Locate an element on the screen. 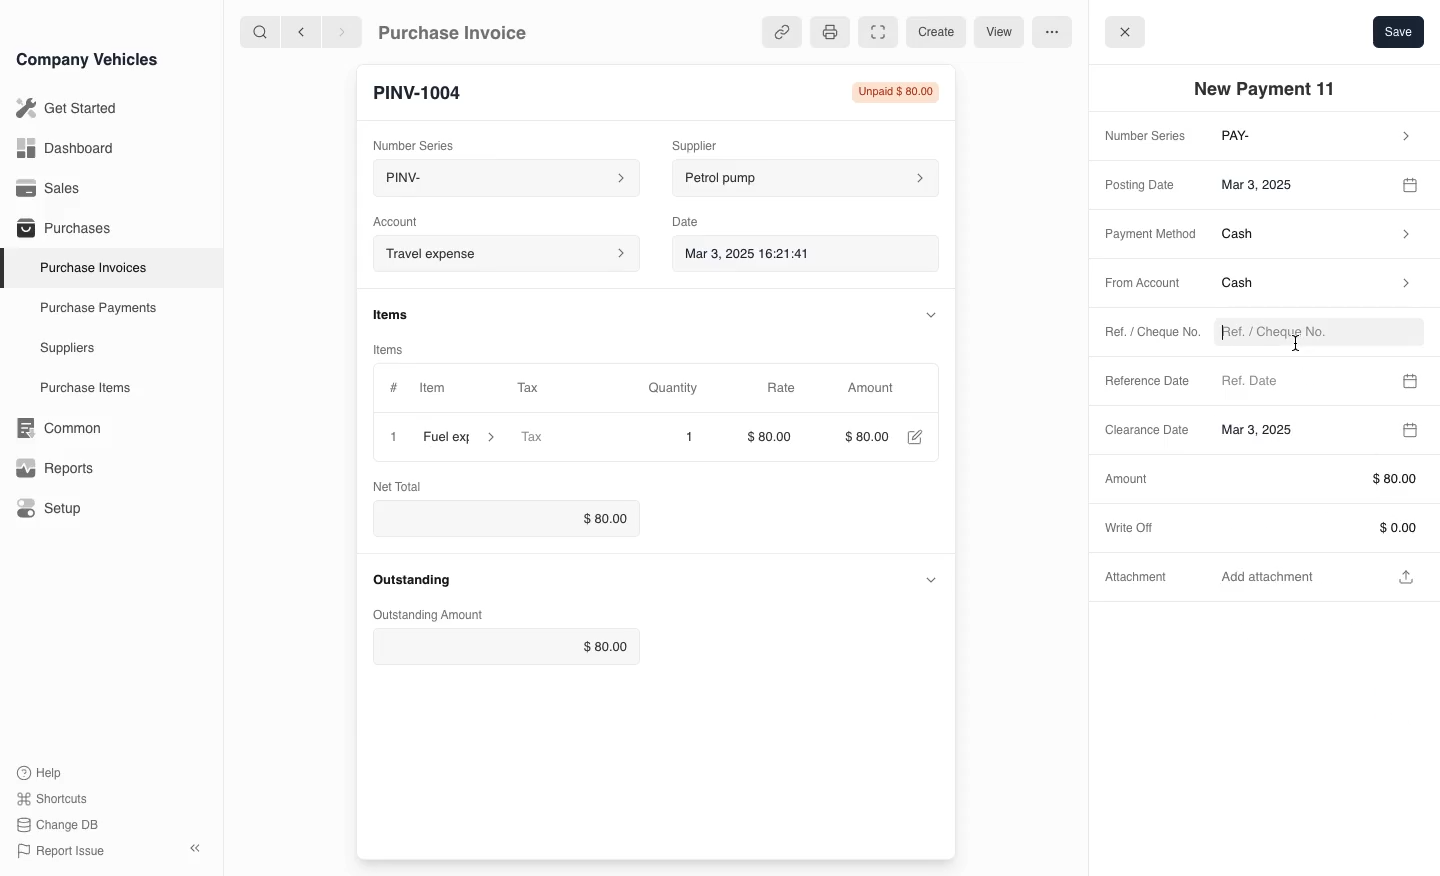  edit is located at coordinates (914, 439).